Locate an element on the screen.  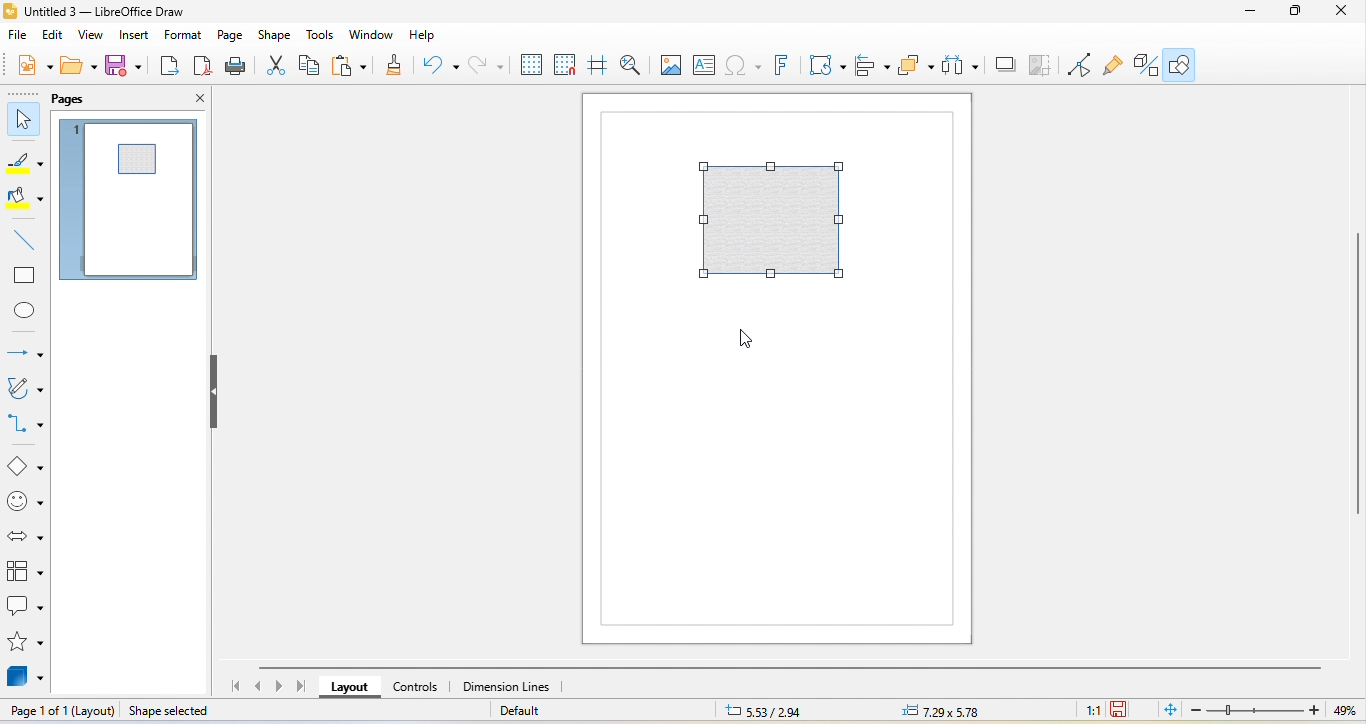
line color is located at coordinates (24, 164).